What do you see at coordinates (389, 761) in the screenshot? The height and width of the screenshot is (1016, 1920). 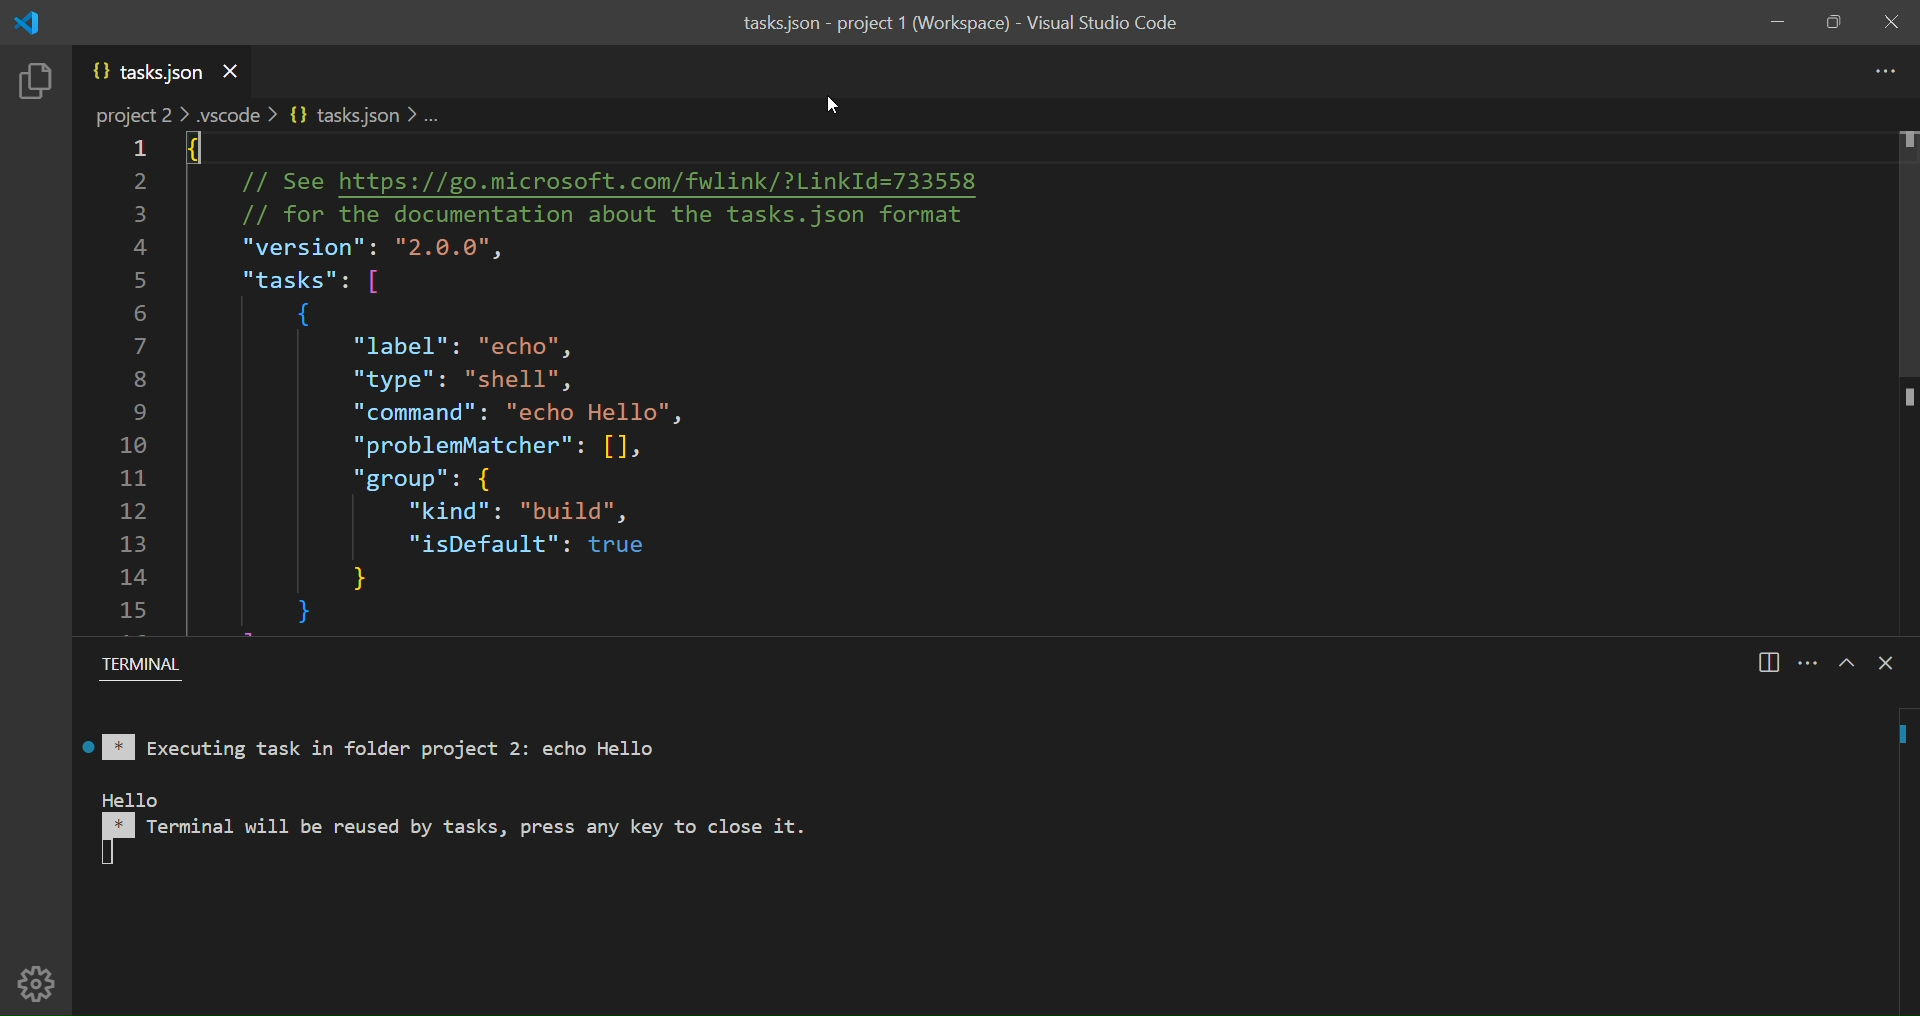 I see `Executing task in folder project 2: echo Hello` at bounding box center [389, 761].